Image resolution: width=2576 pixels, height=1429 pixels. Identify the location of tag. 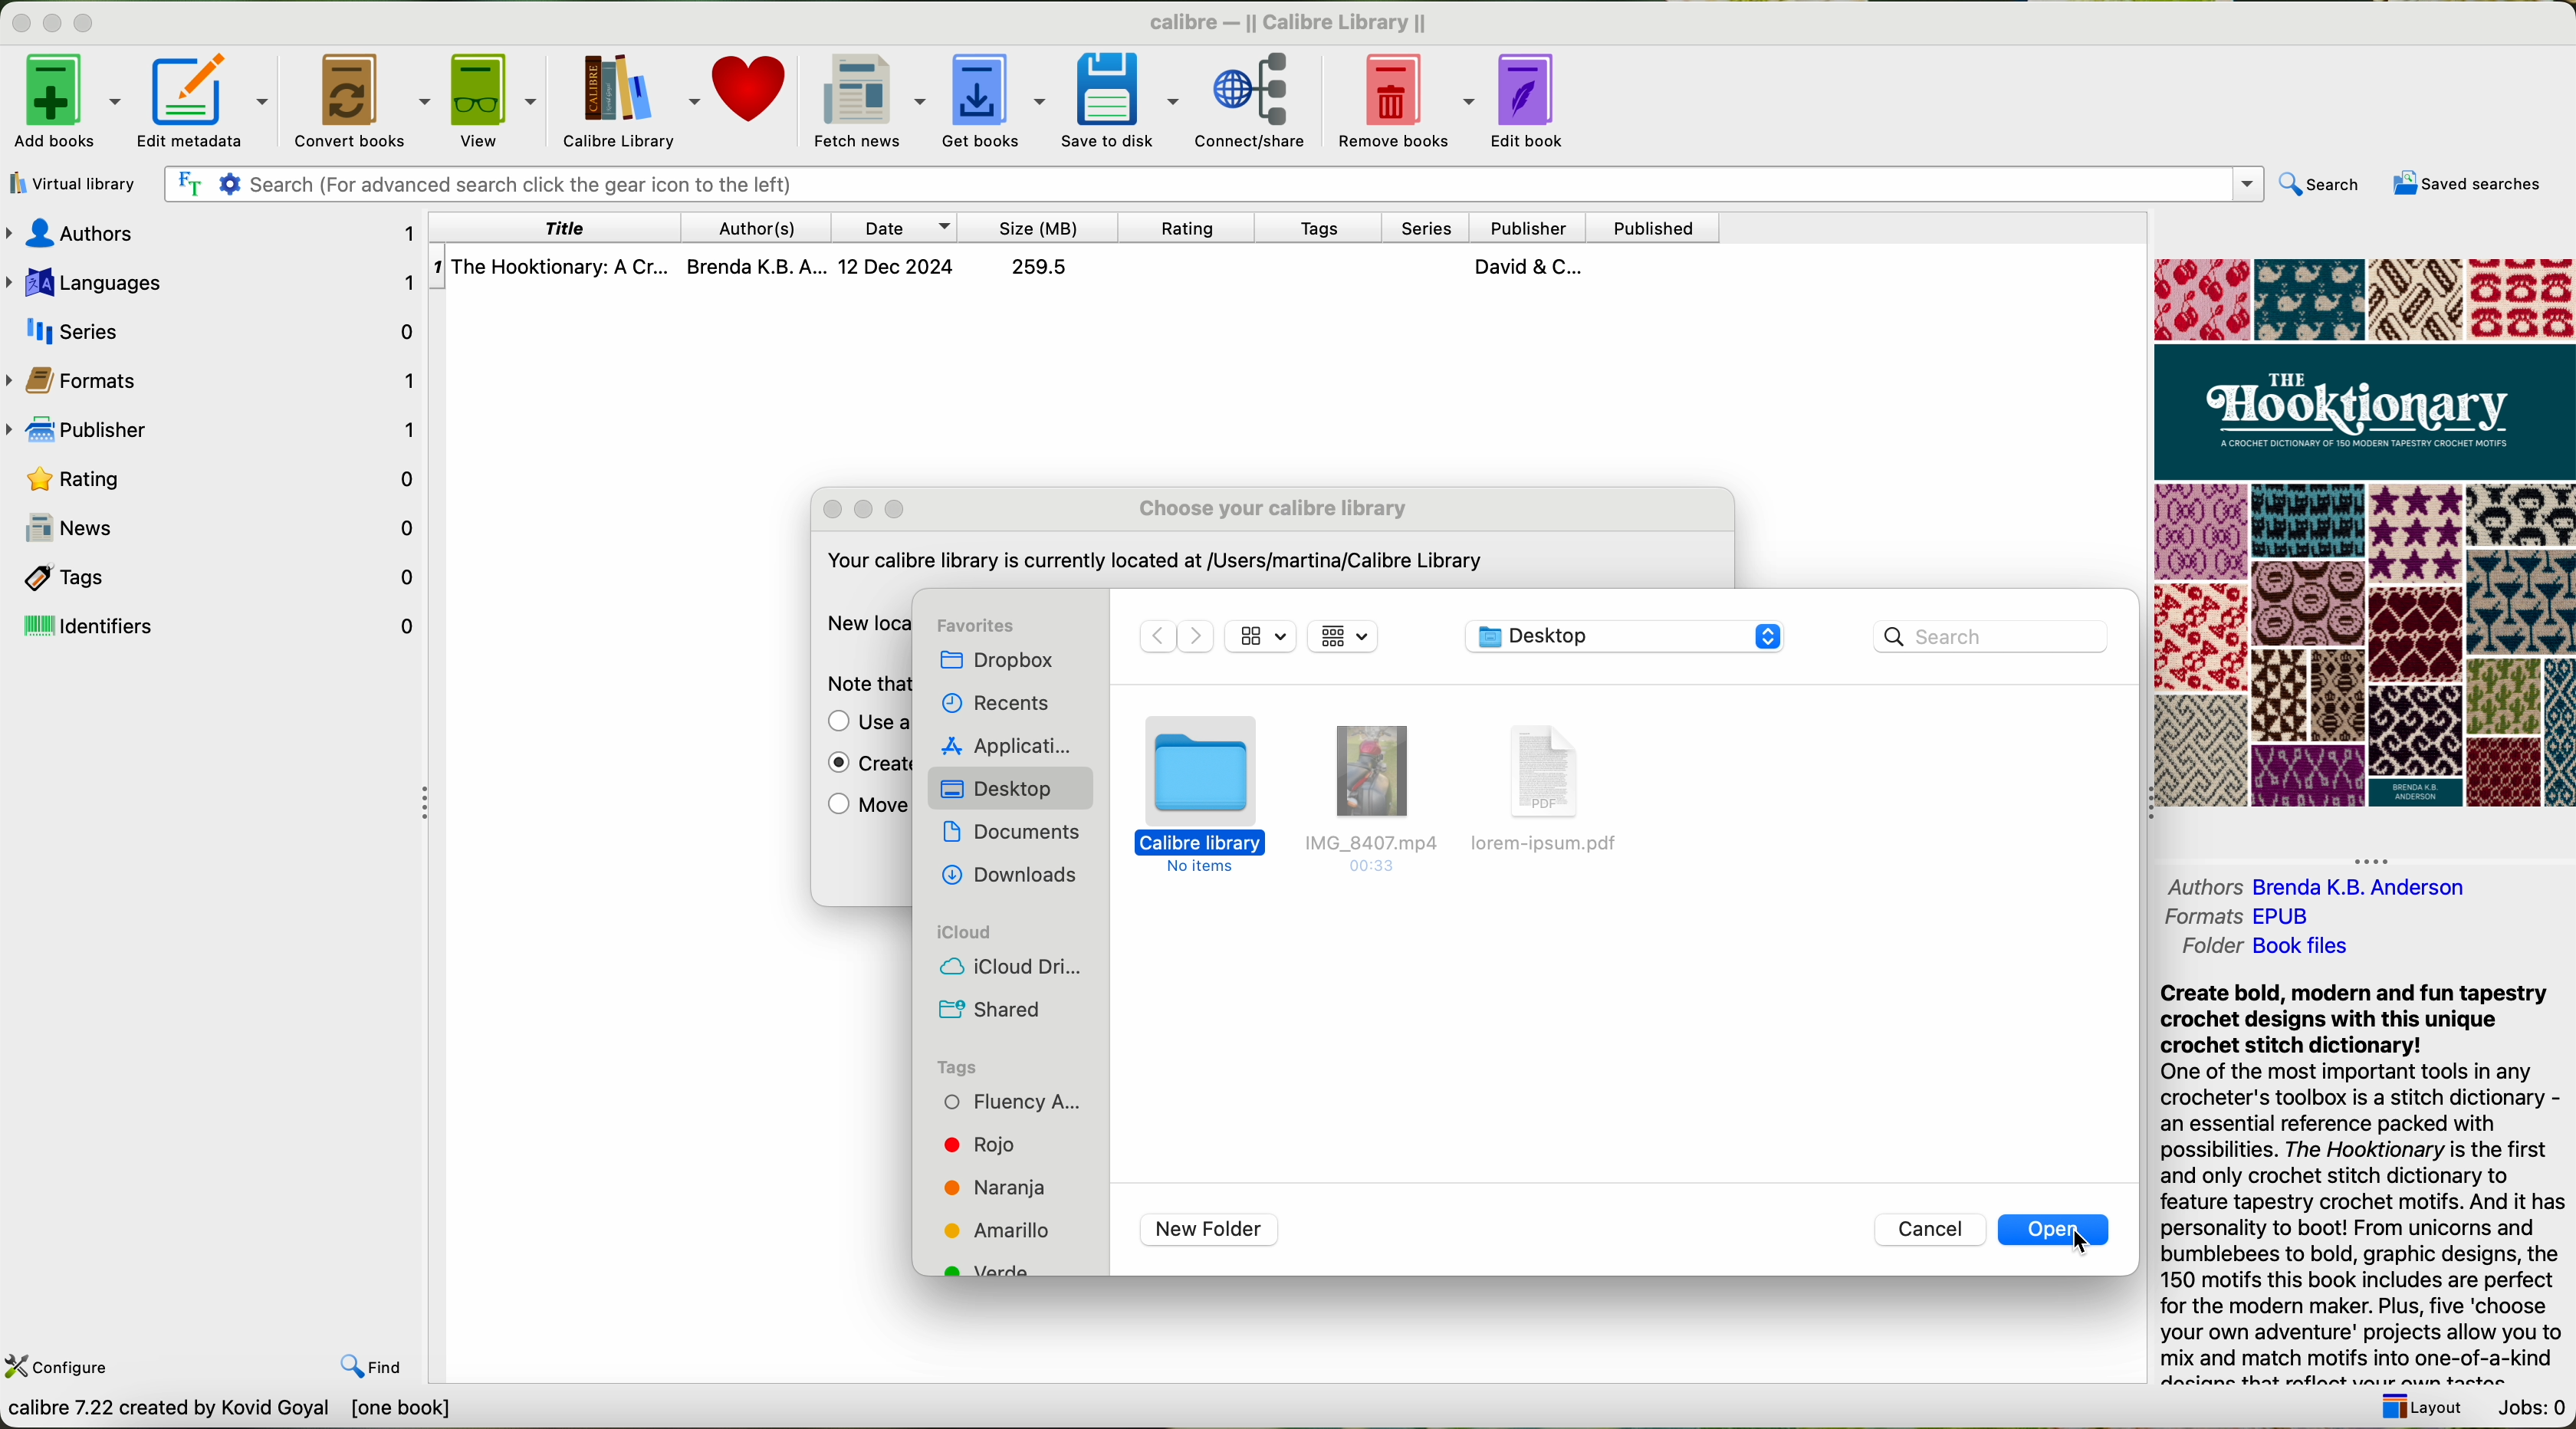
(982, 1147).